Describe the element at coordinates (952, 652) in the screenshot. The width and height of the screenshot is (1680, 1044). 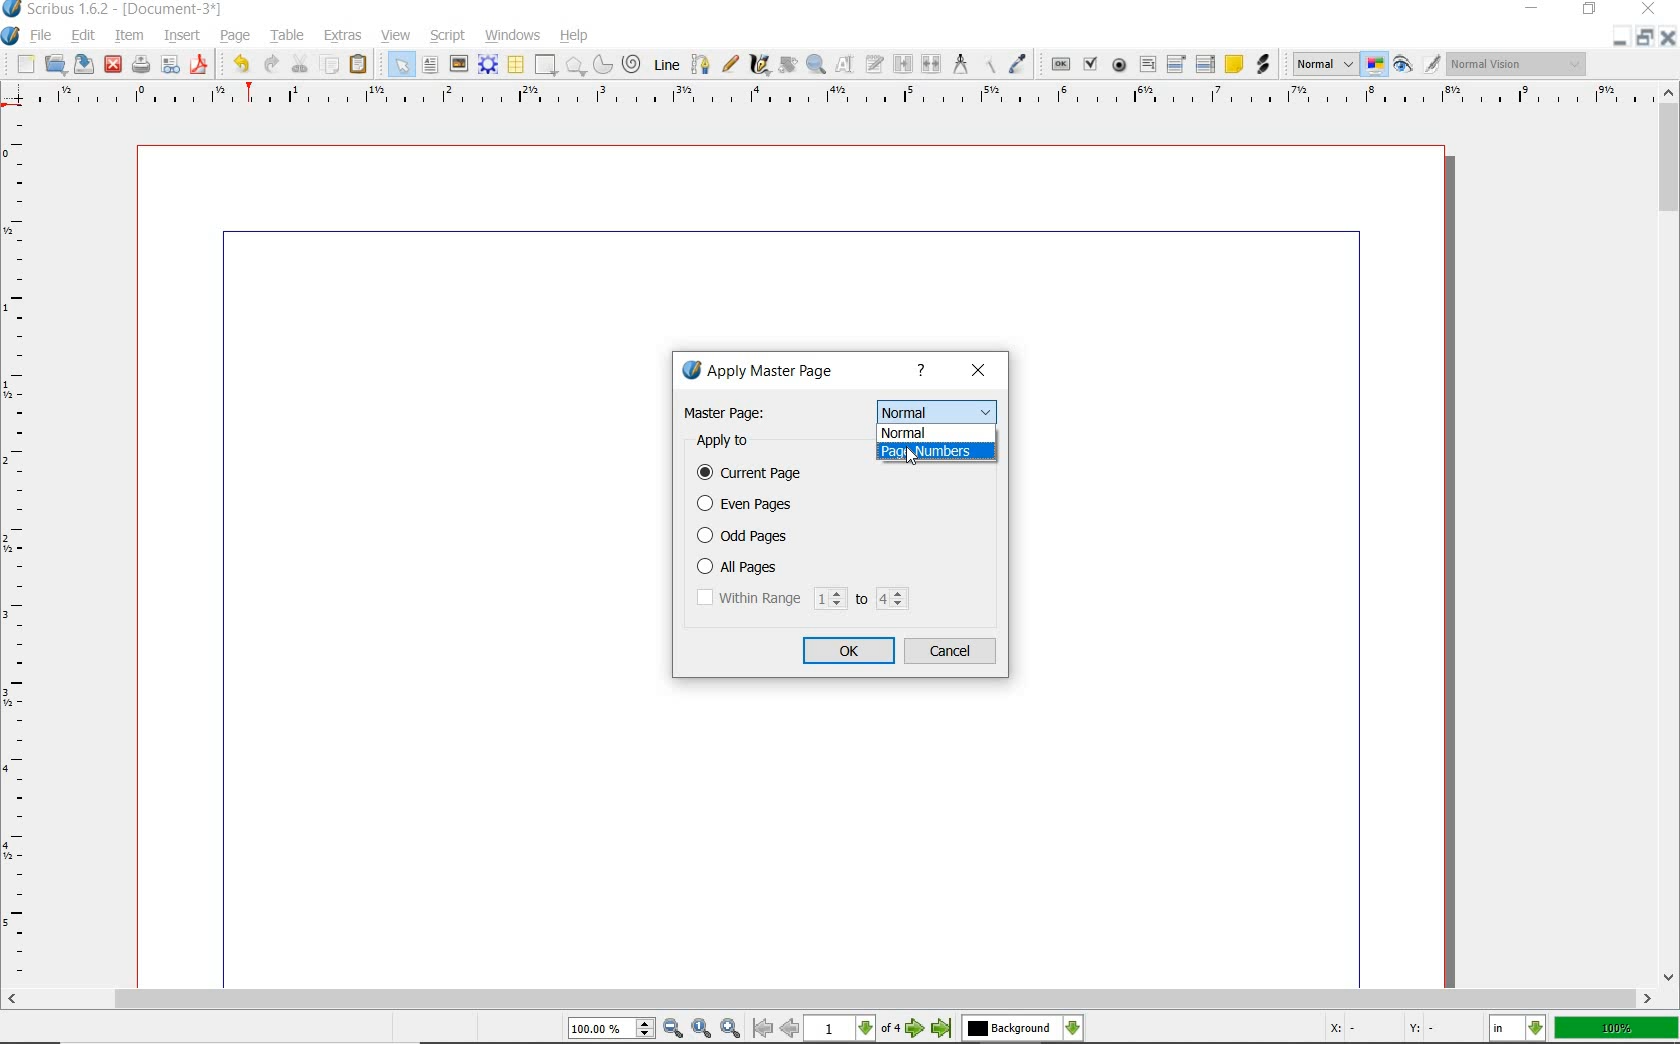
I see `cancel` at that location.